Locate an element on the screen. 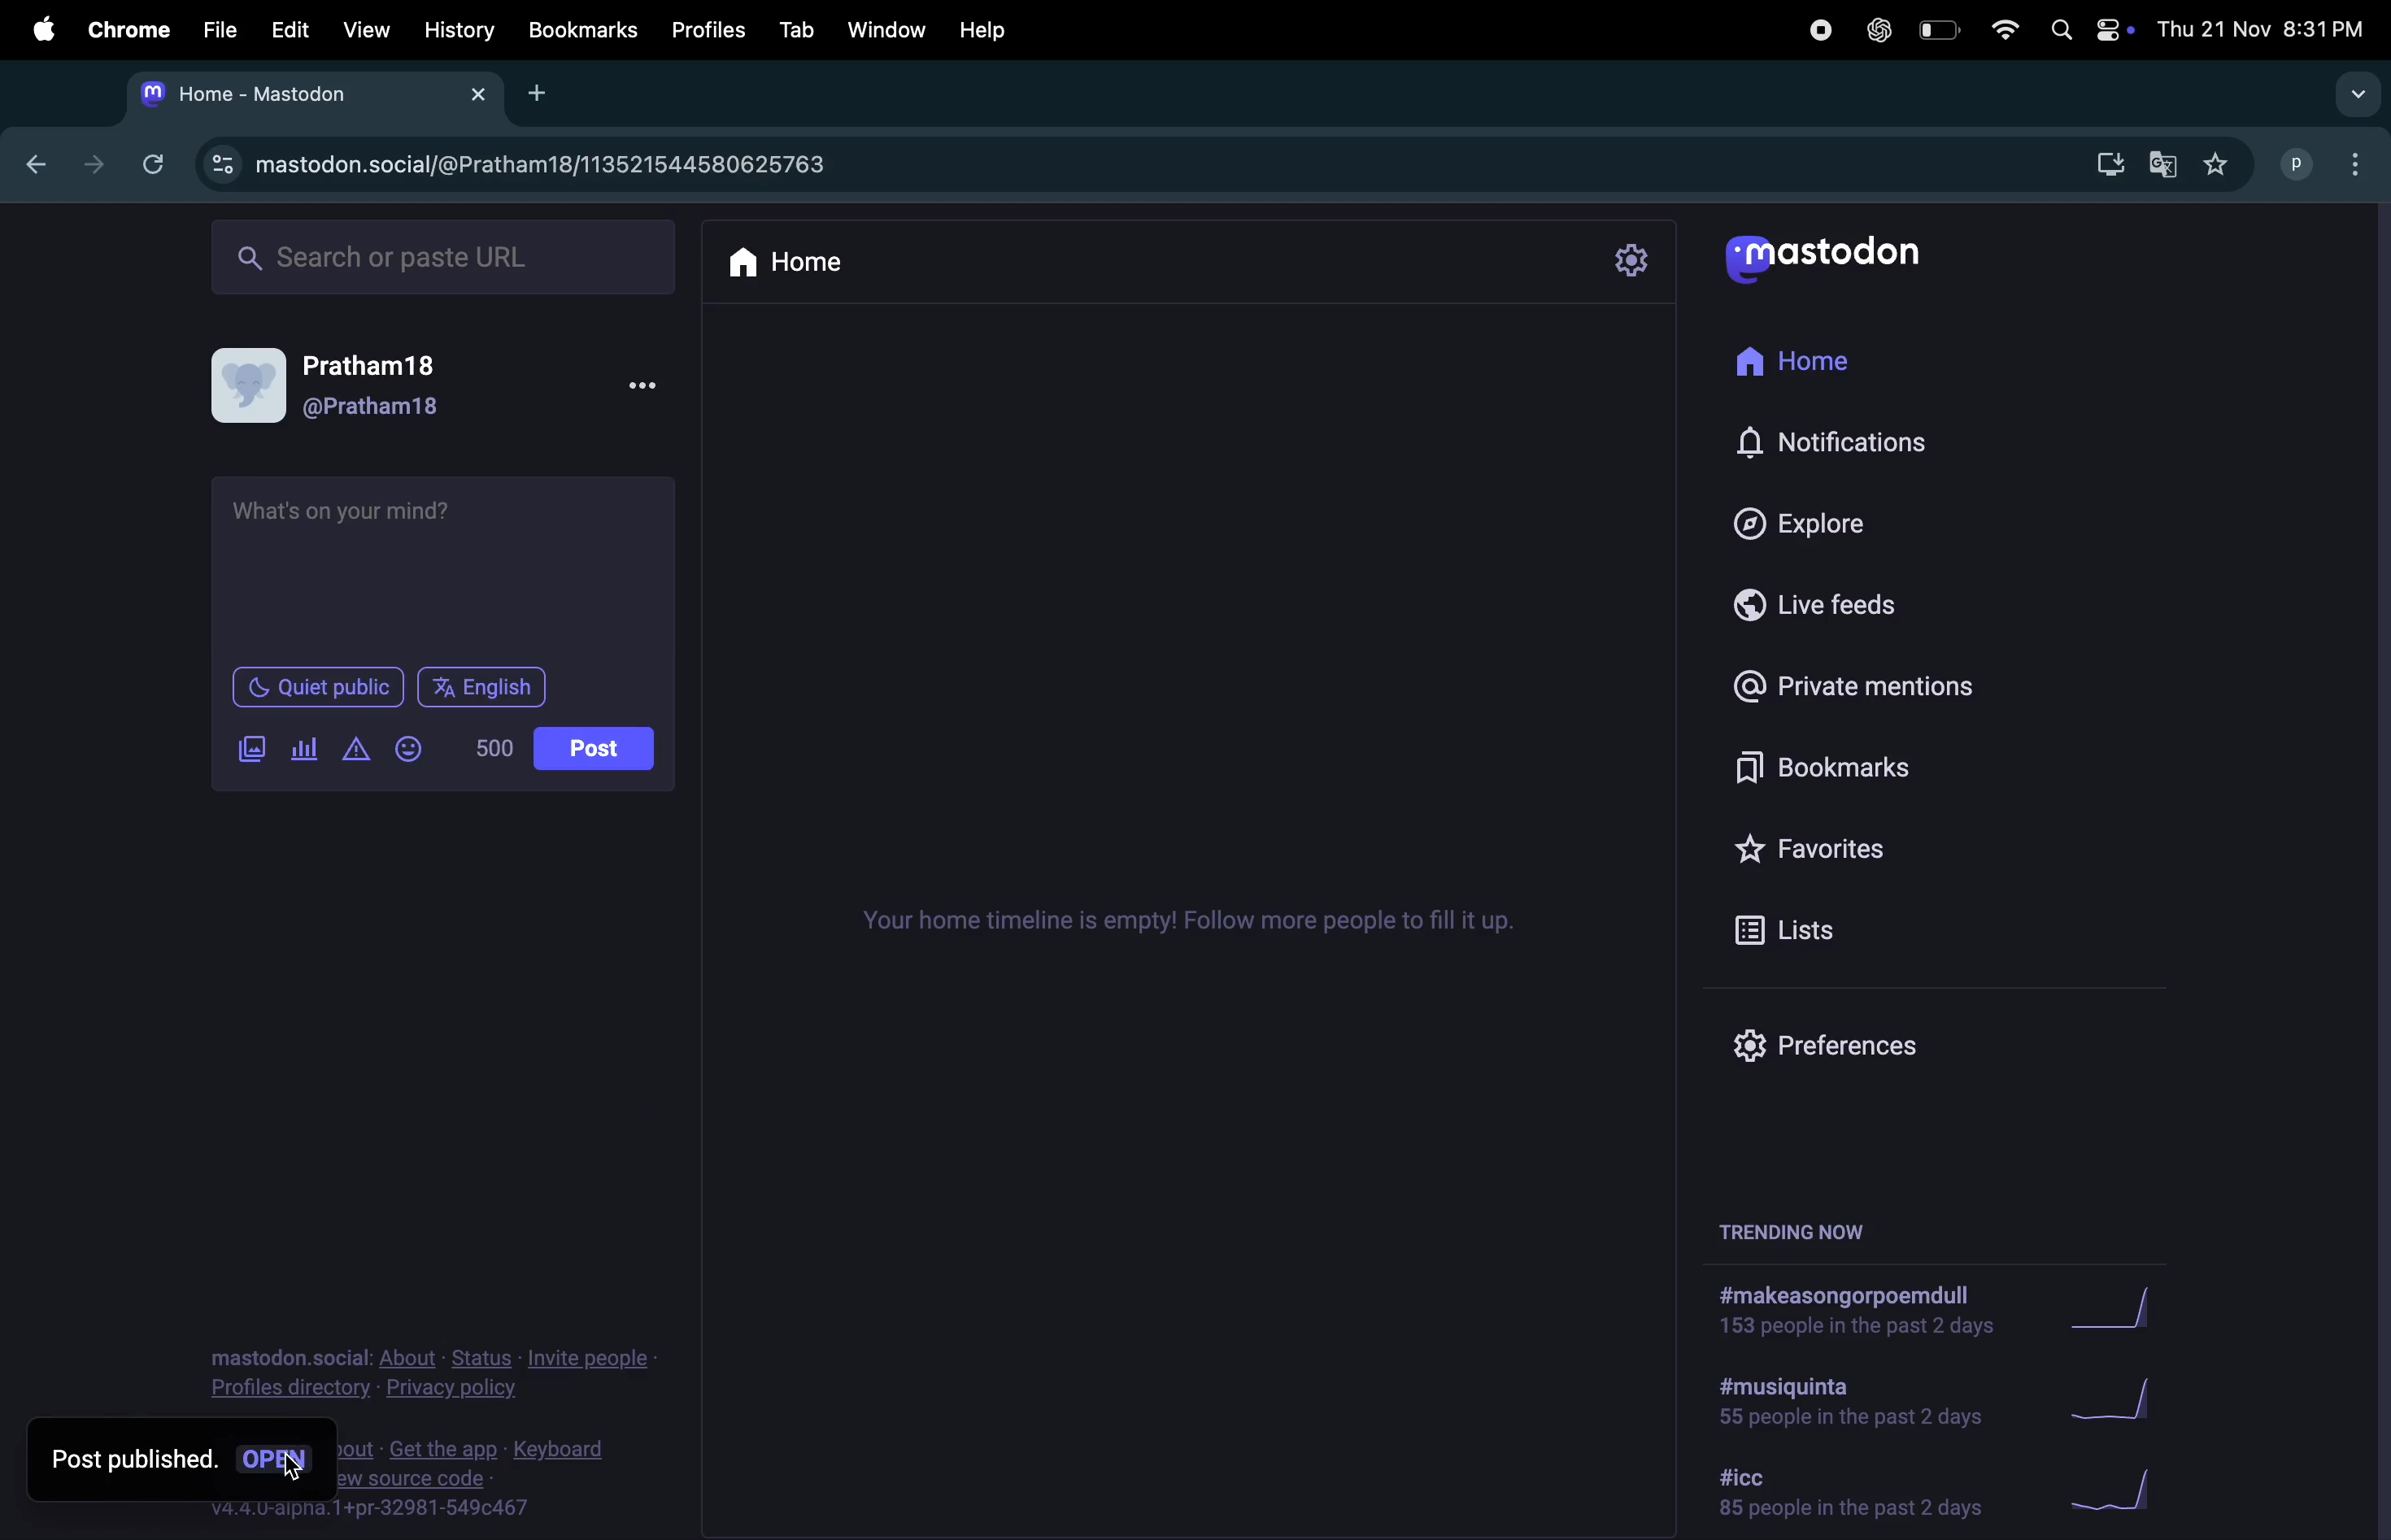 The width and height of the screenshot is (2391, 1540). add content warning is located at coordinates (355, 747).